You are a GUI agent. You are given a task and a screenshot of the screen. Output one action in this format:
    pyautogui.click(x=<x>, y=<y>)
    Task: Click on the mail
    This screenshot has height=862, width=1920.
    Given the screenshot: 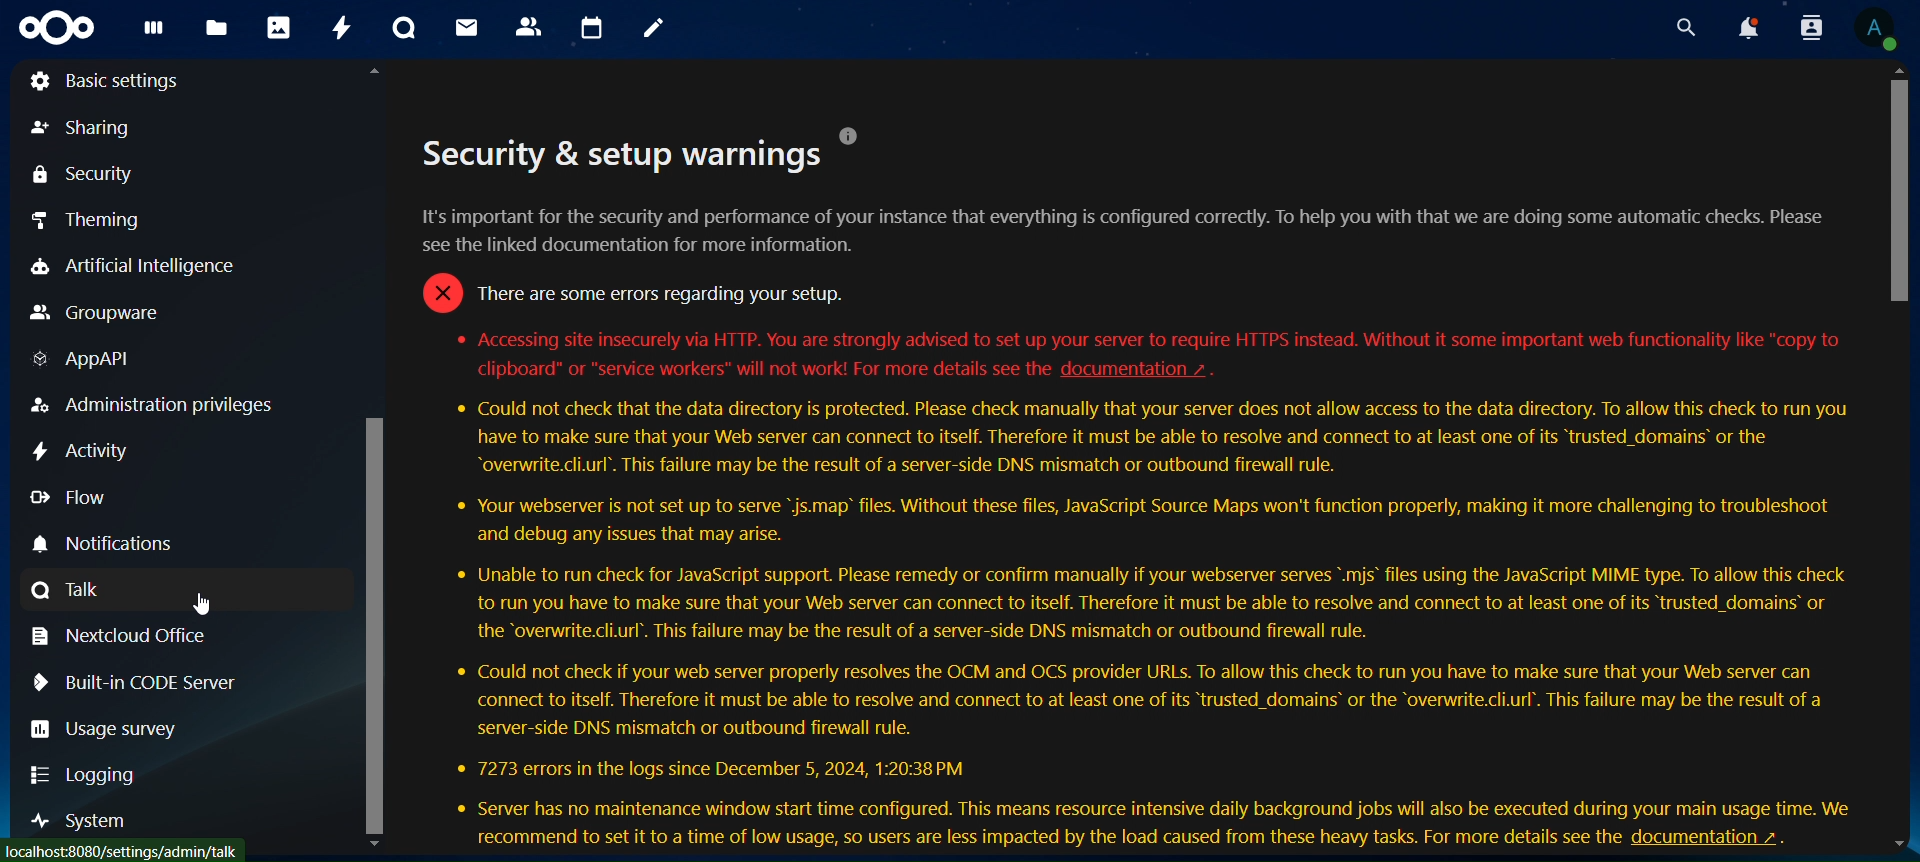 What is the action you would take?
    pyautogui.click(x=467, y=27)
    